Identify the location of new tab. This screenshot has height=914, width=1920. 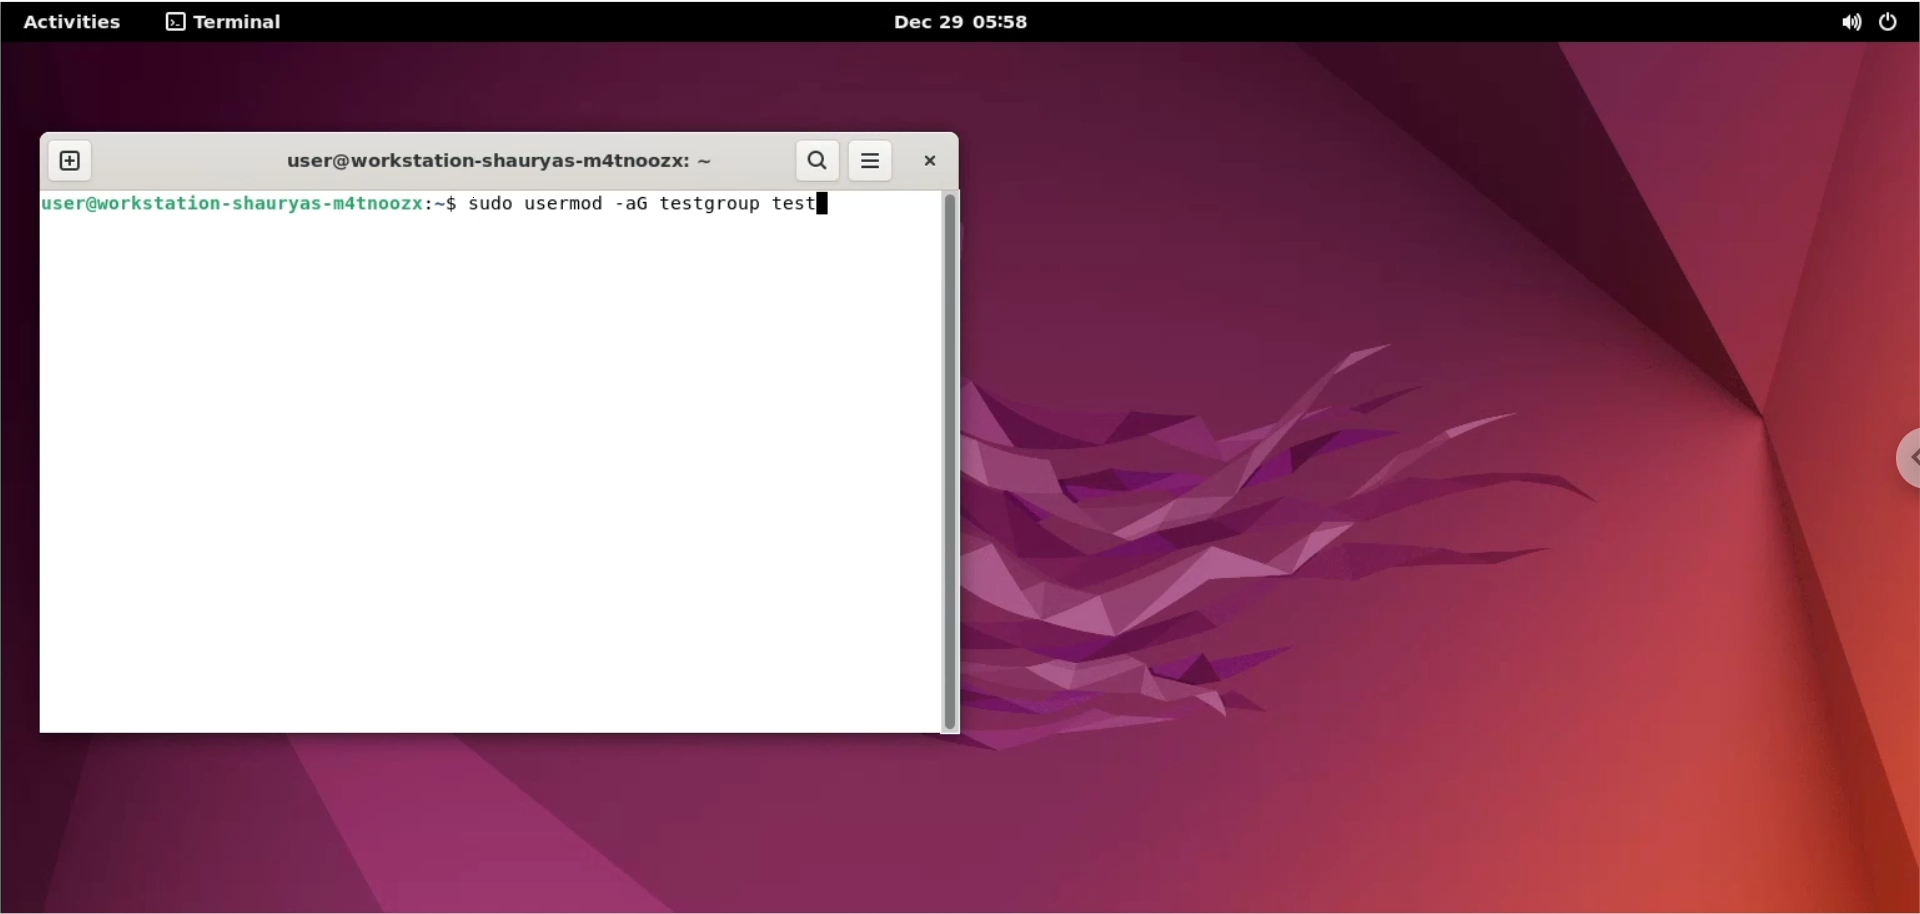
(68, 160).